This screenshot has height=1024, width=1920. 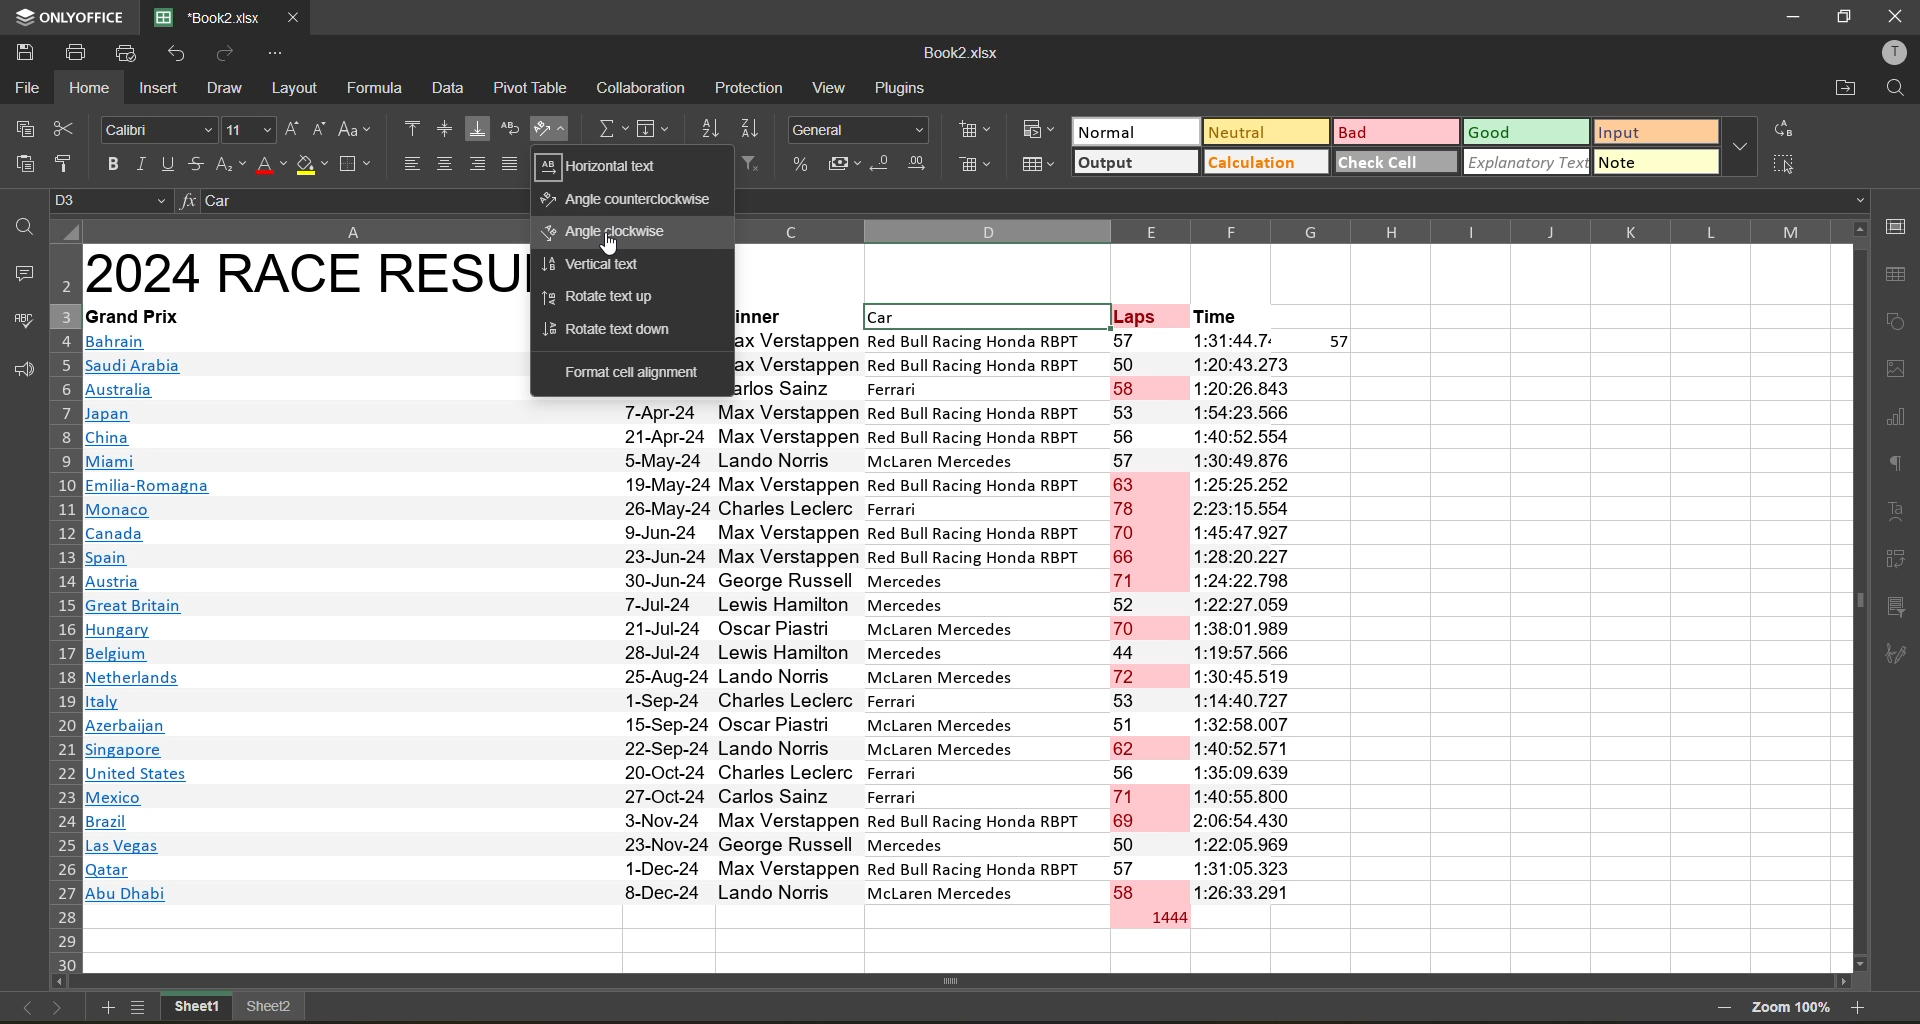 What do you see at coordinates (63, 230) in the screenshot?
I see `Select all` at bounding box center [63, 230].